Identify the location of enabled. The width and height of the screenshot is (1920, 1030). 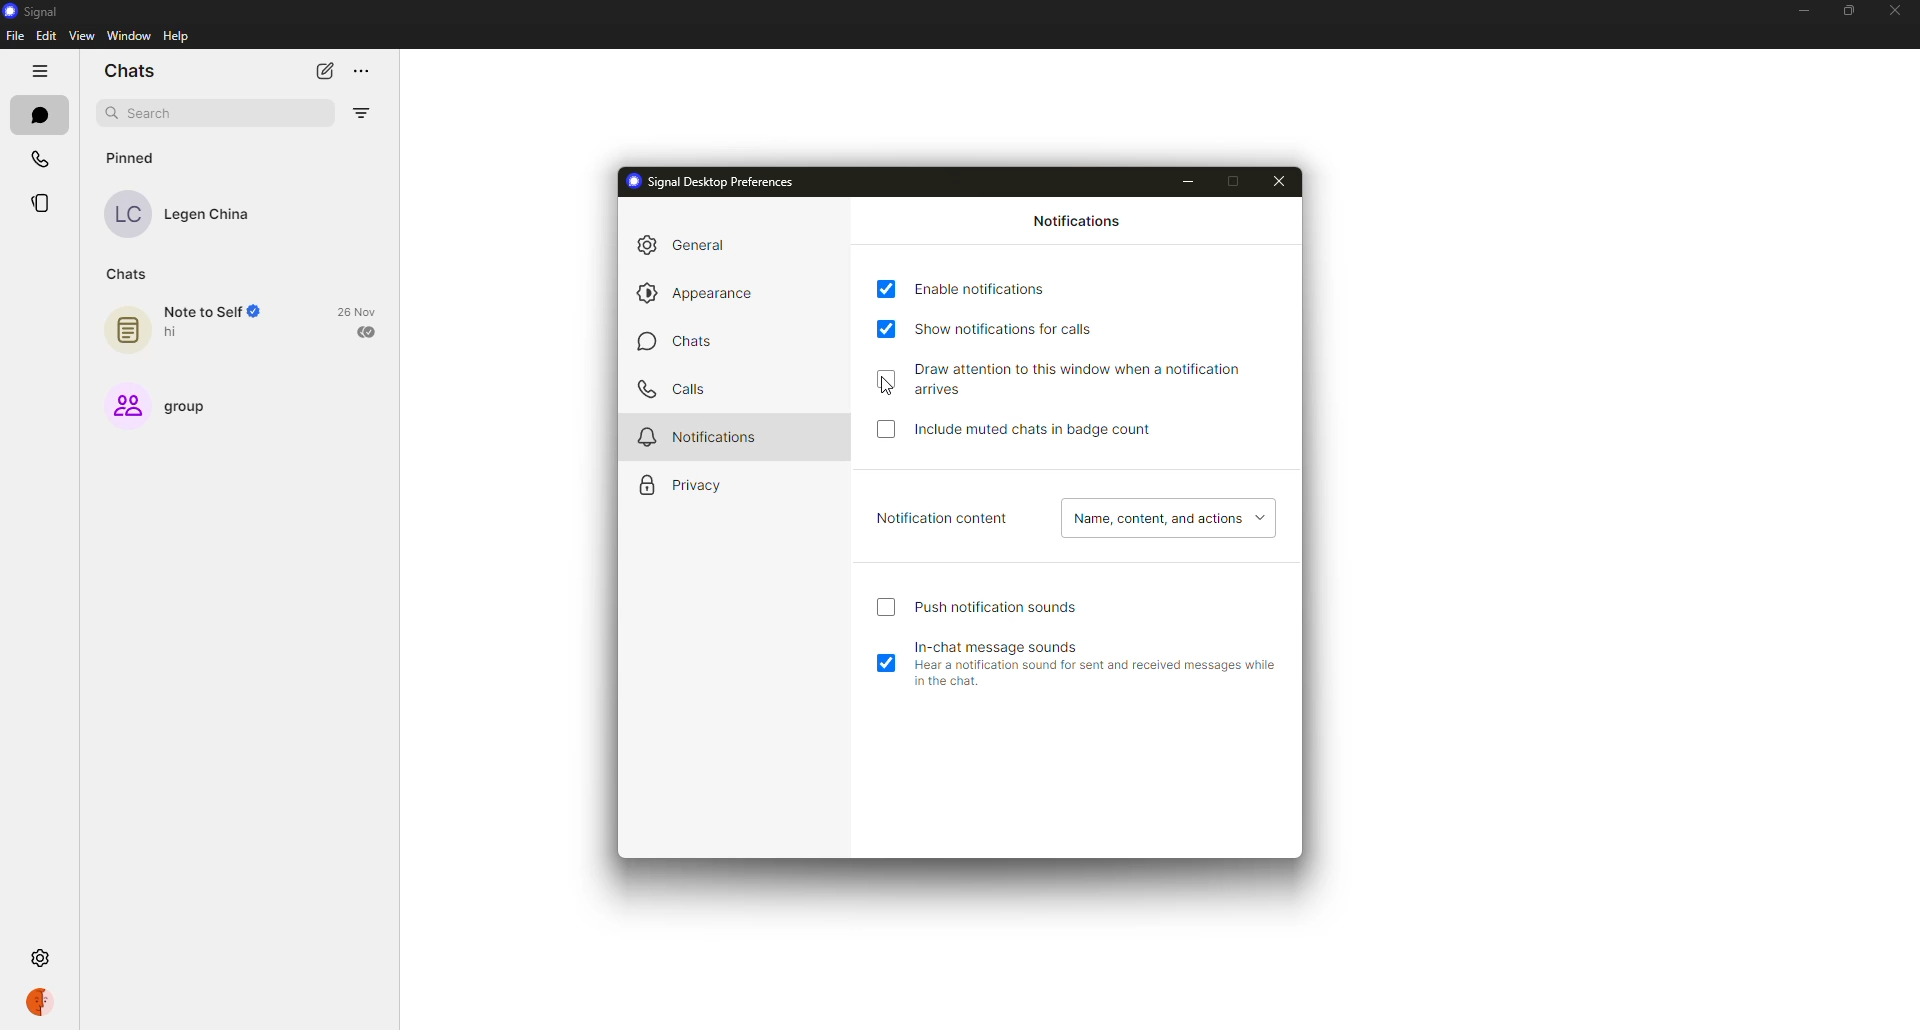
(886, 665).